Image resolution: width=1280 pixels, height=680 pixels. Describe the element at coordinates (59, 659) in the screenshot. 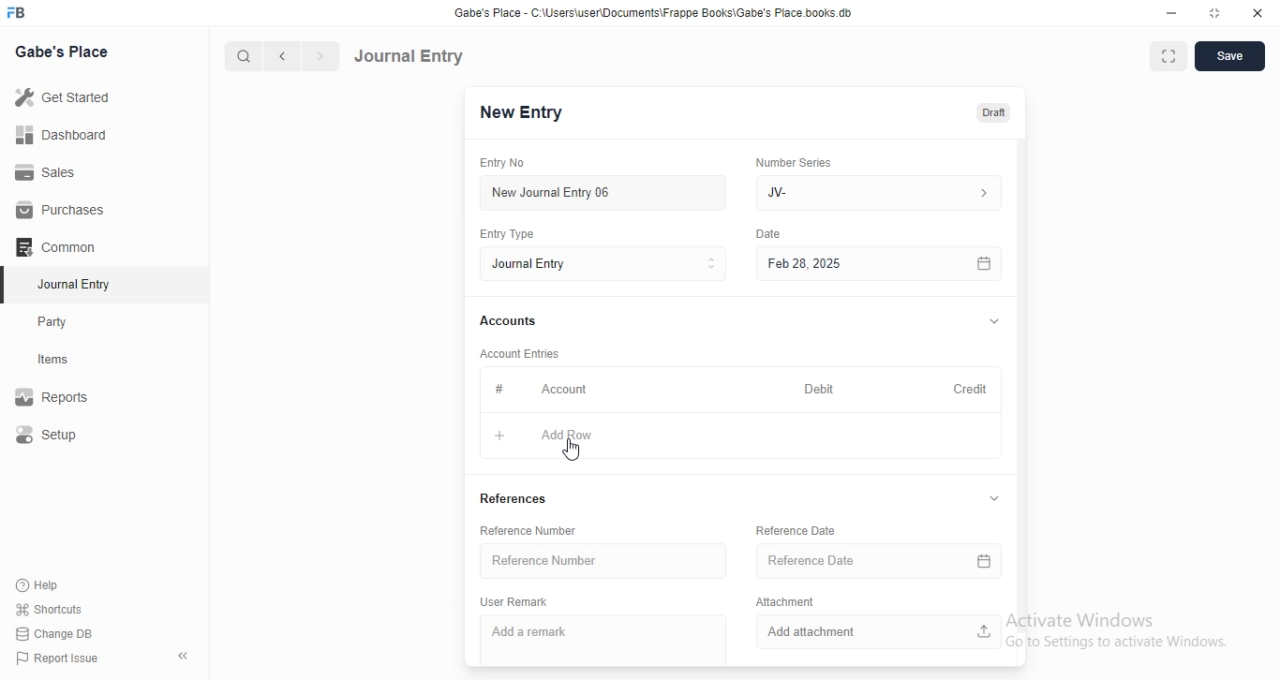

I see `) Report Issue` at that location.